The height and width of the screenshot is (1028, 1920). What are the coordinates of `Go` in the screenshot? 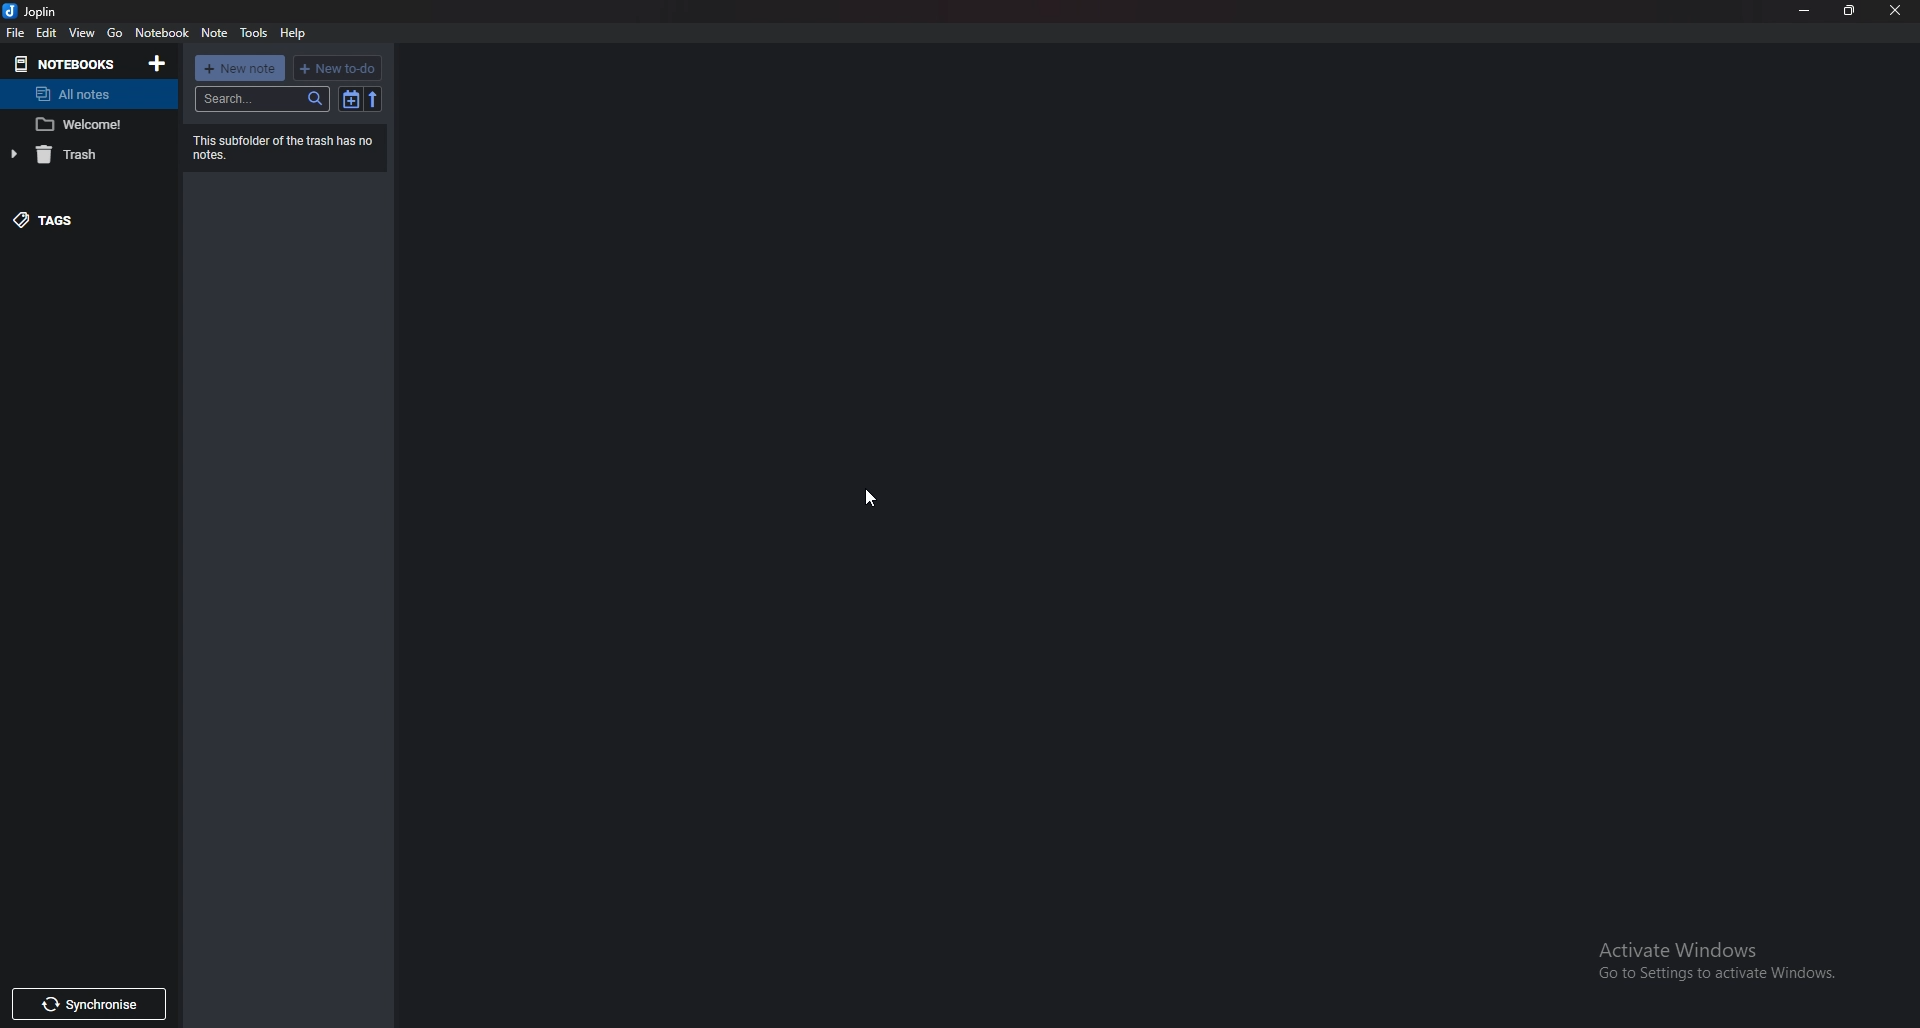 It's located at (115, 34).